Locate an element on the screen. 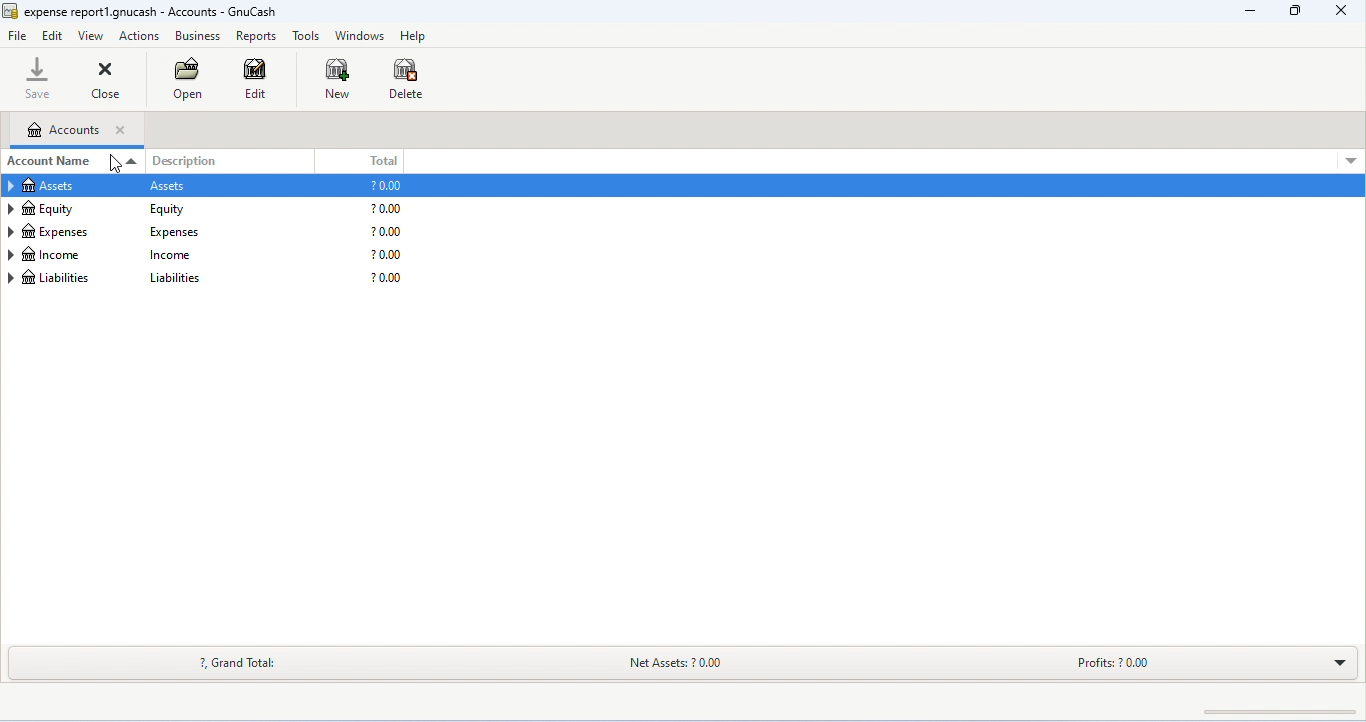 The height and width of the screenshot is (722, 1366). liabilities is located at coordinates (56, 278).